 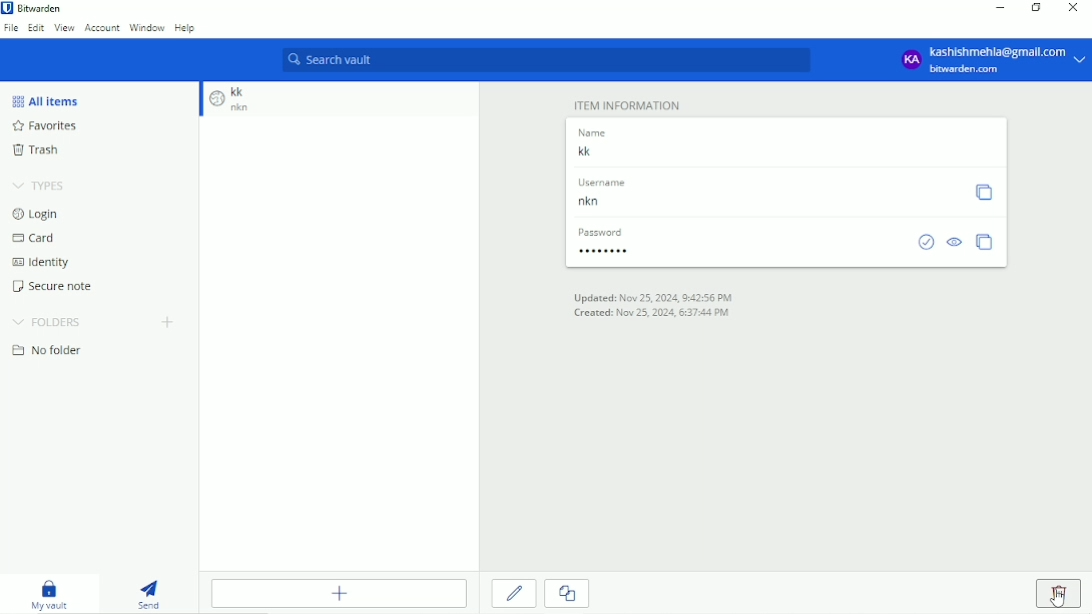 I want to click on nkn, so click(x=251, y=109).